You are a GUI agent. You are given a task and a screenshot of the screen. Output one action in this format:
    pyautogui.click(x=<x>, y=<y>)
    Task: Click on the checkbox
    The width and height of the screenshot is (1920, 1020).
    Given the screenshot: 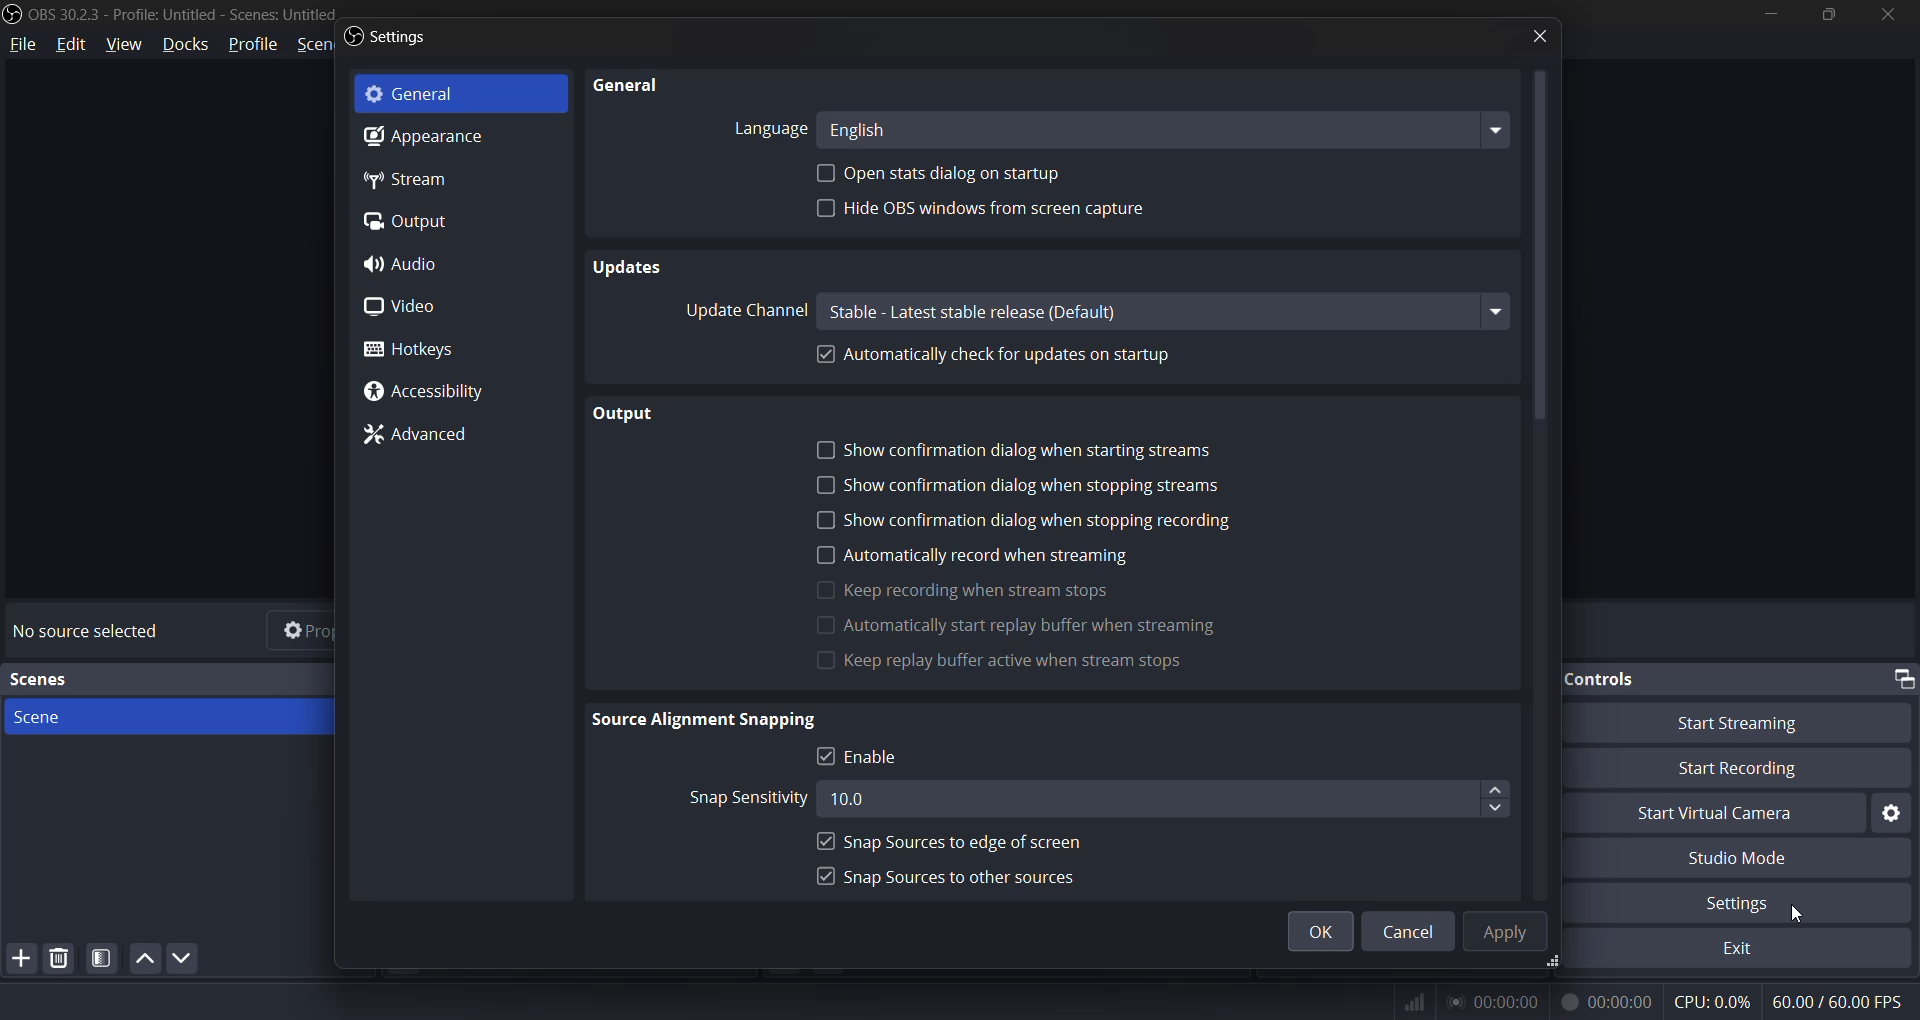 What is the action you would take?
    pyautogui.click(x=825, y=485)
    